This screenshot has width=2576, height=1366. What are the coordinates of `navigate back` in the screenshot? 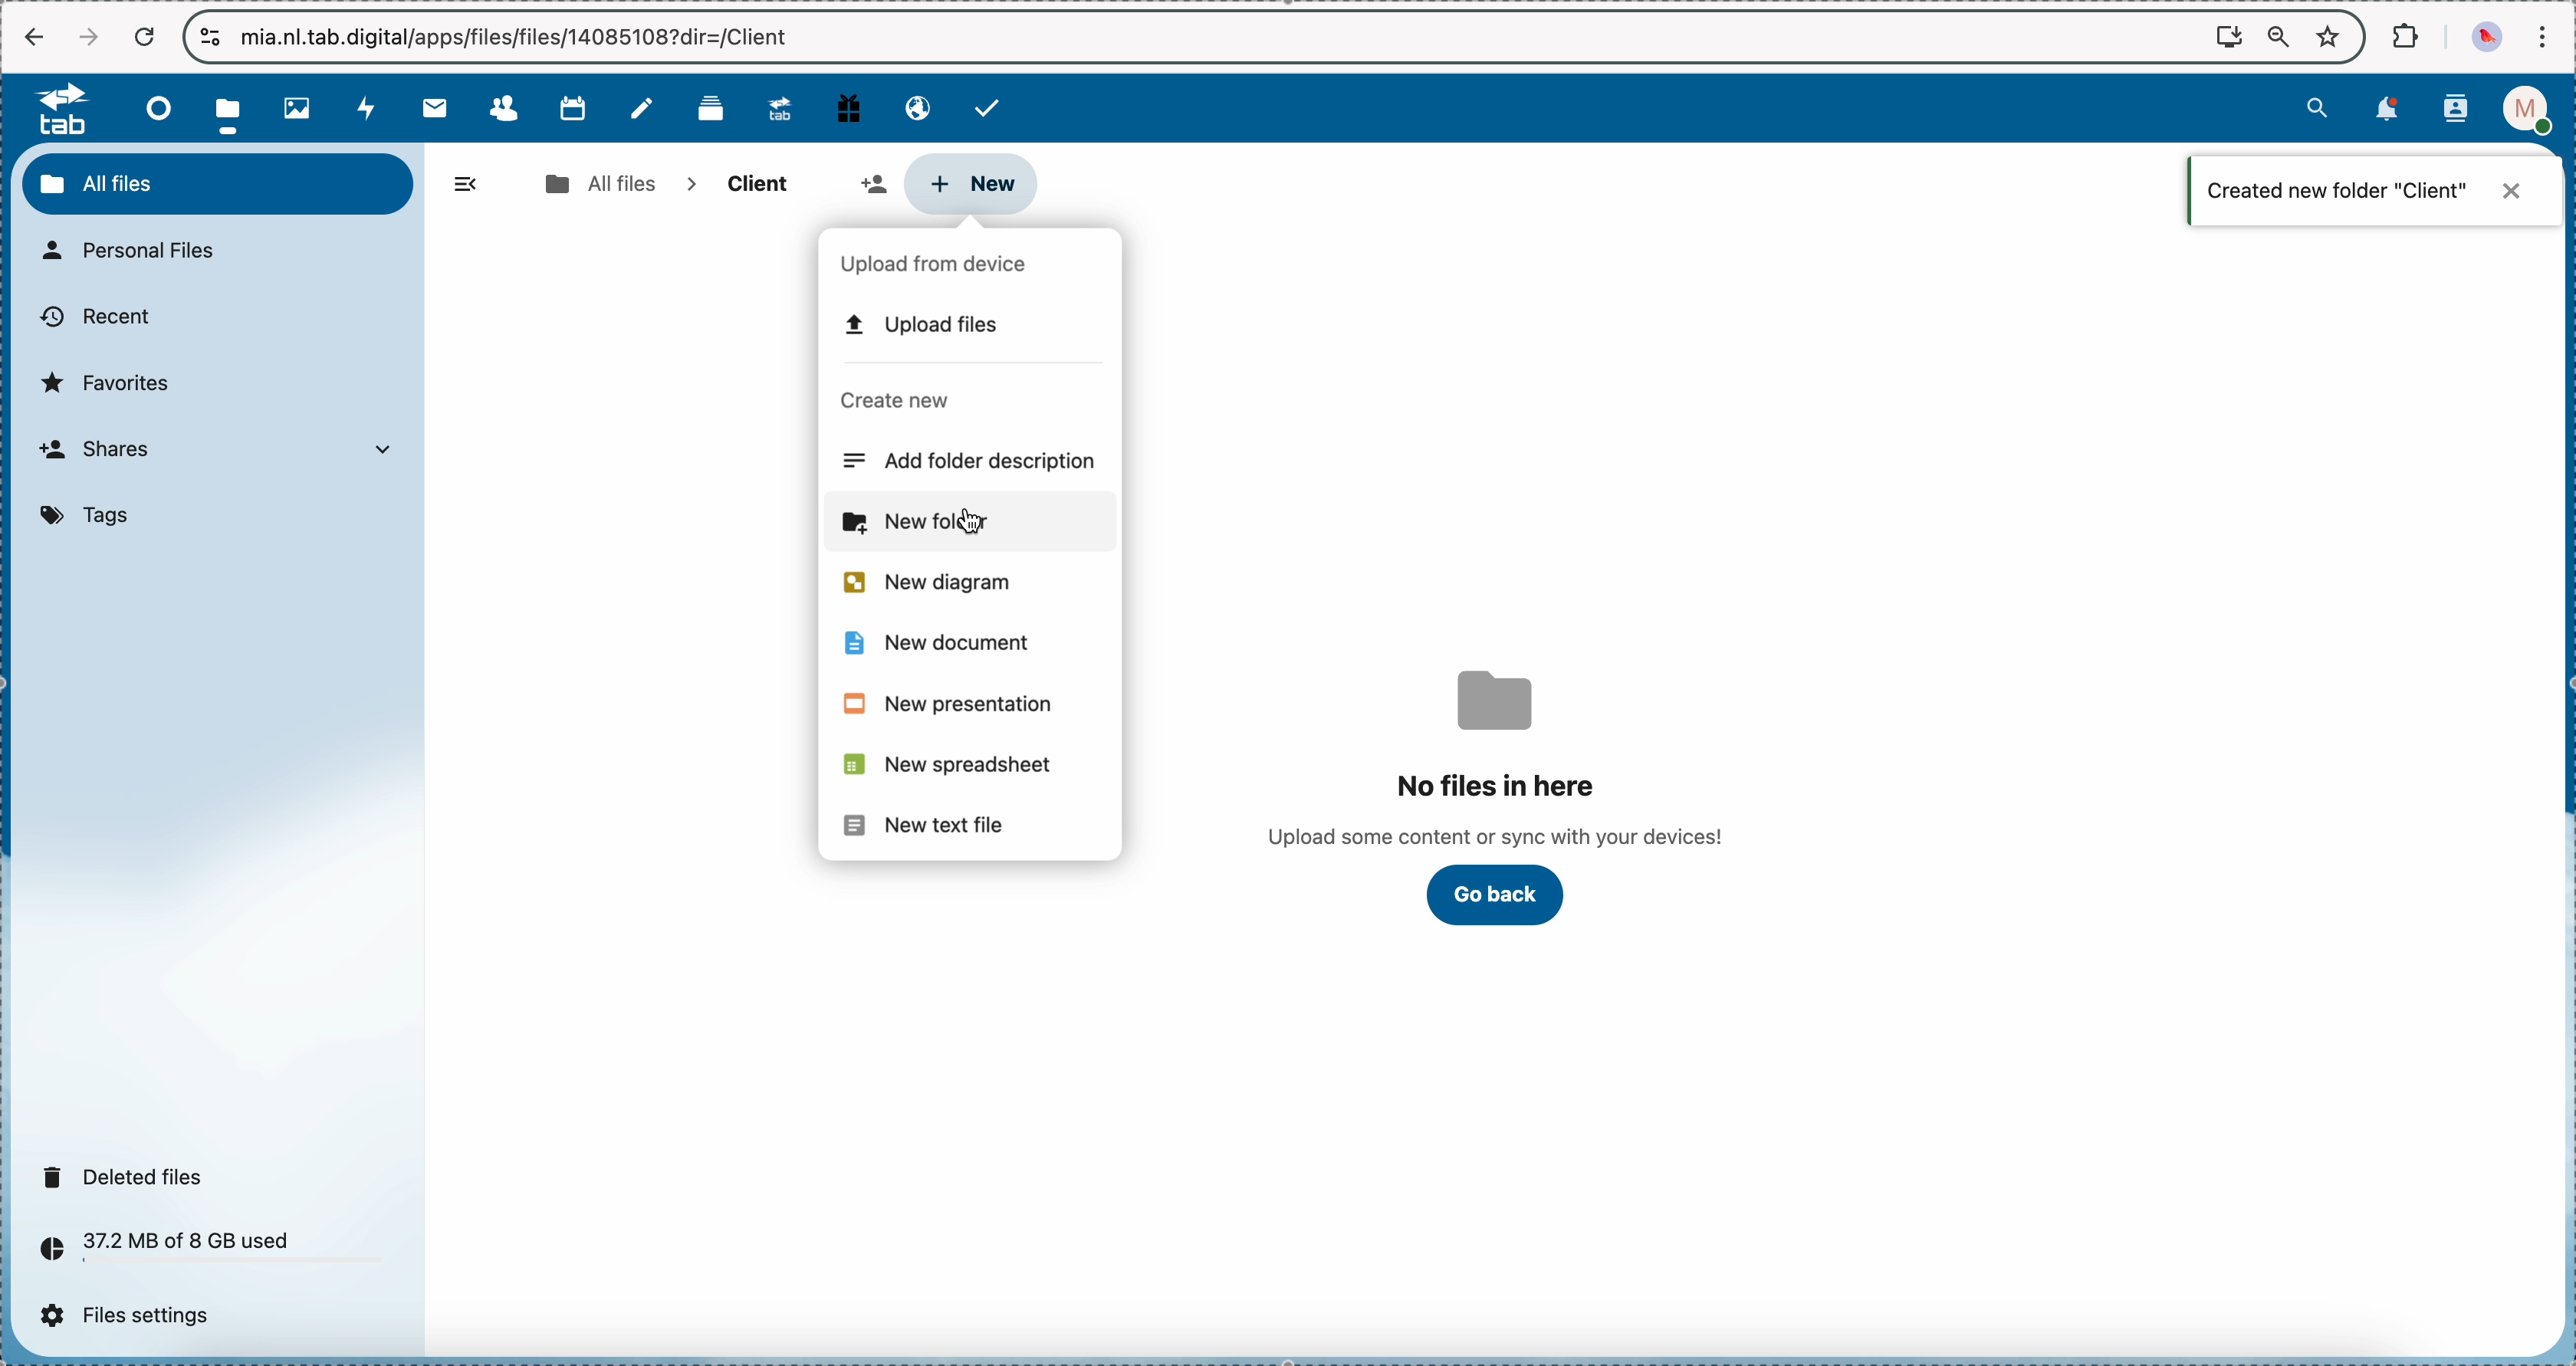 It's located at (35, 39).